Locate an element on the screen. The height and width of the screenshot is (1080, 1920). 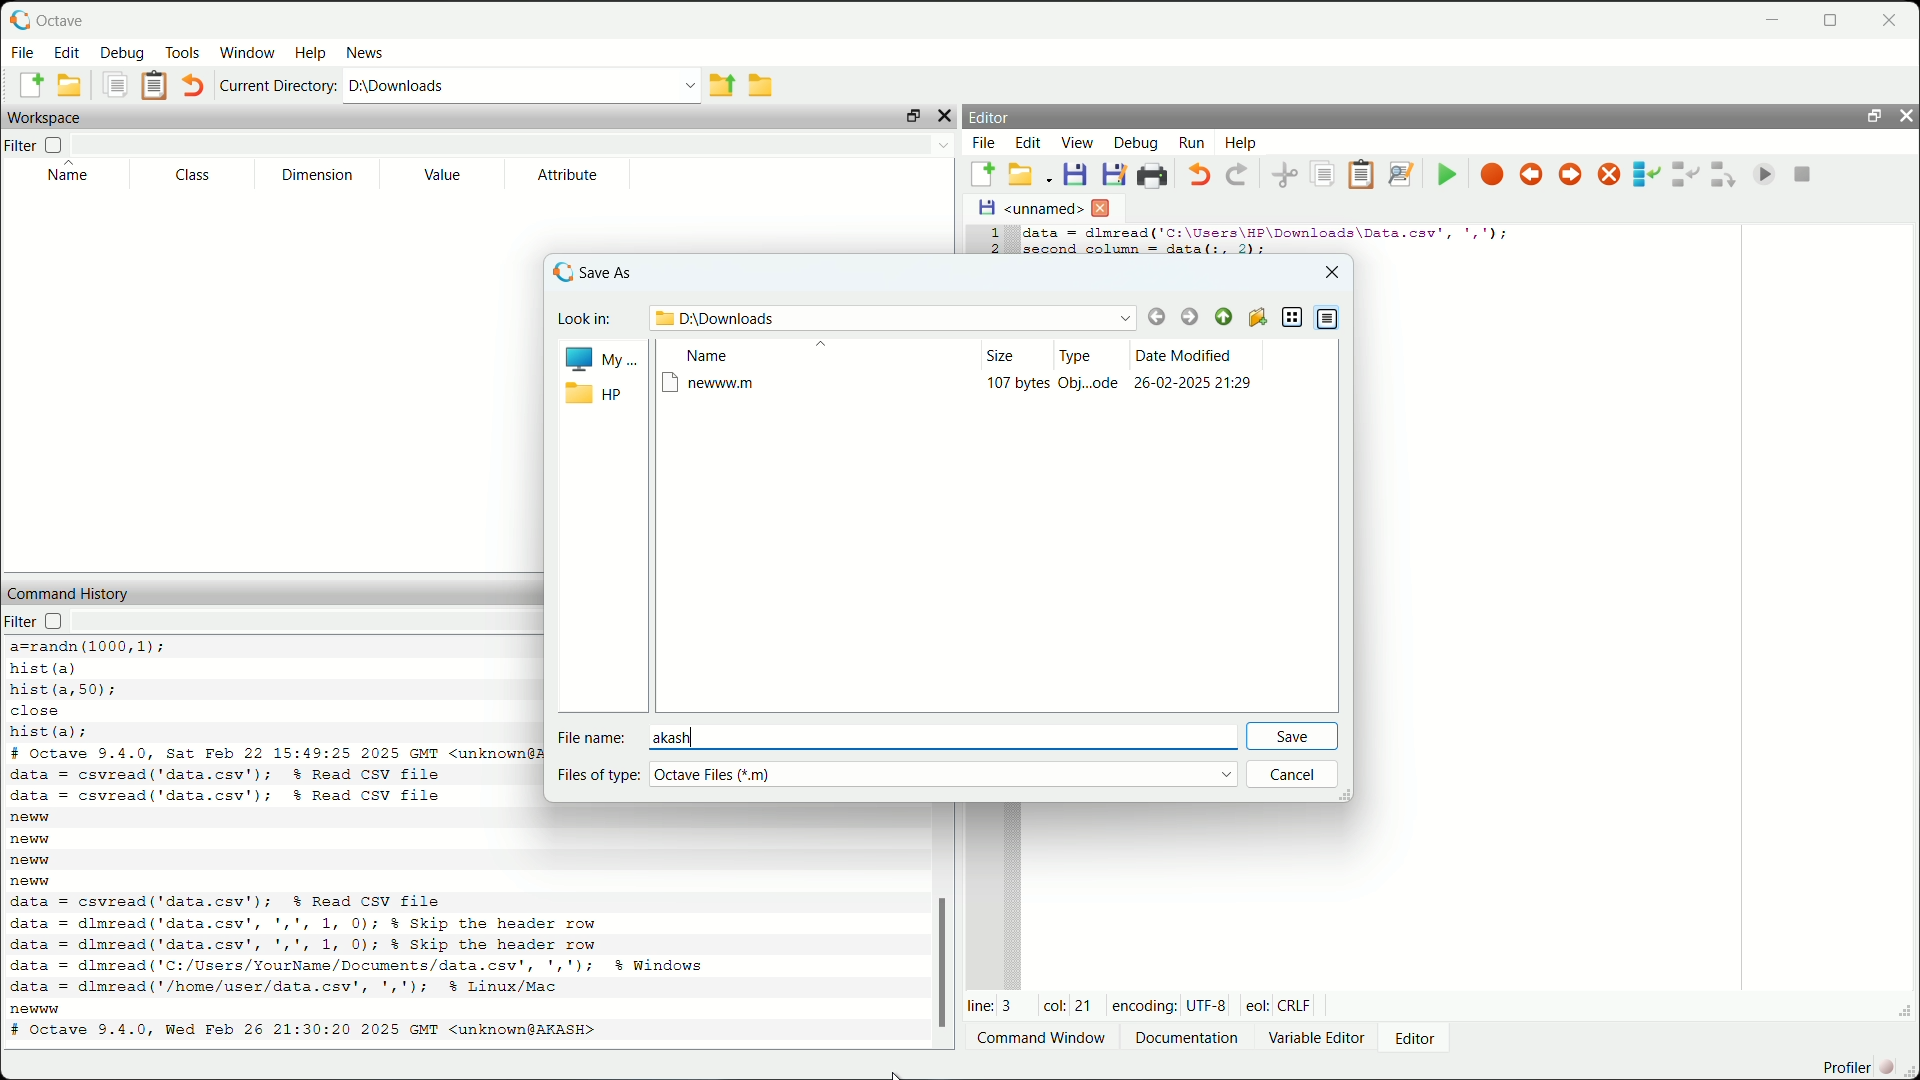
help is located at coordinates (311, 53).